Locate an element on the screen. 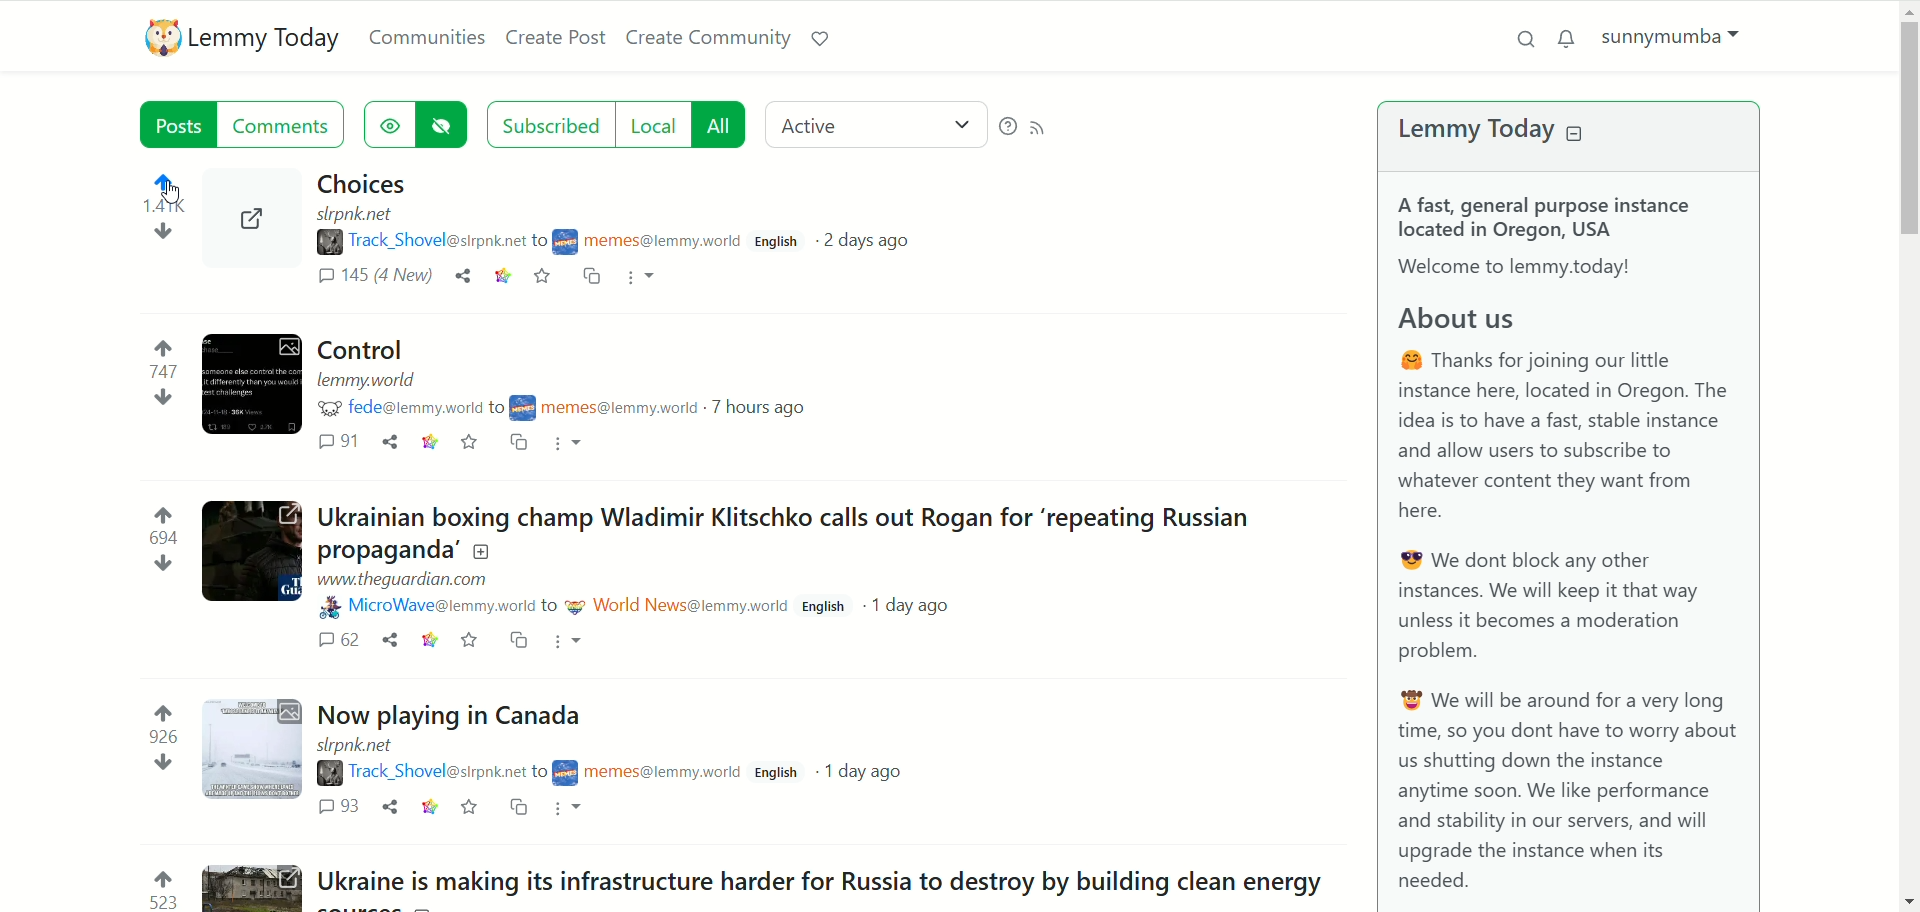 The width and height of the screenshot is (1920, 912). English is located at coordinates (778, 774).